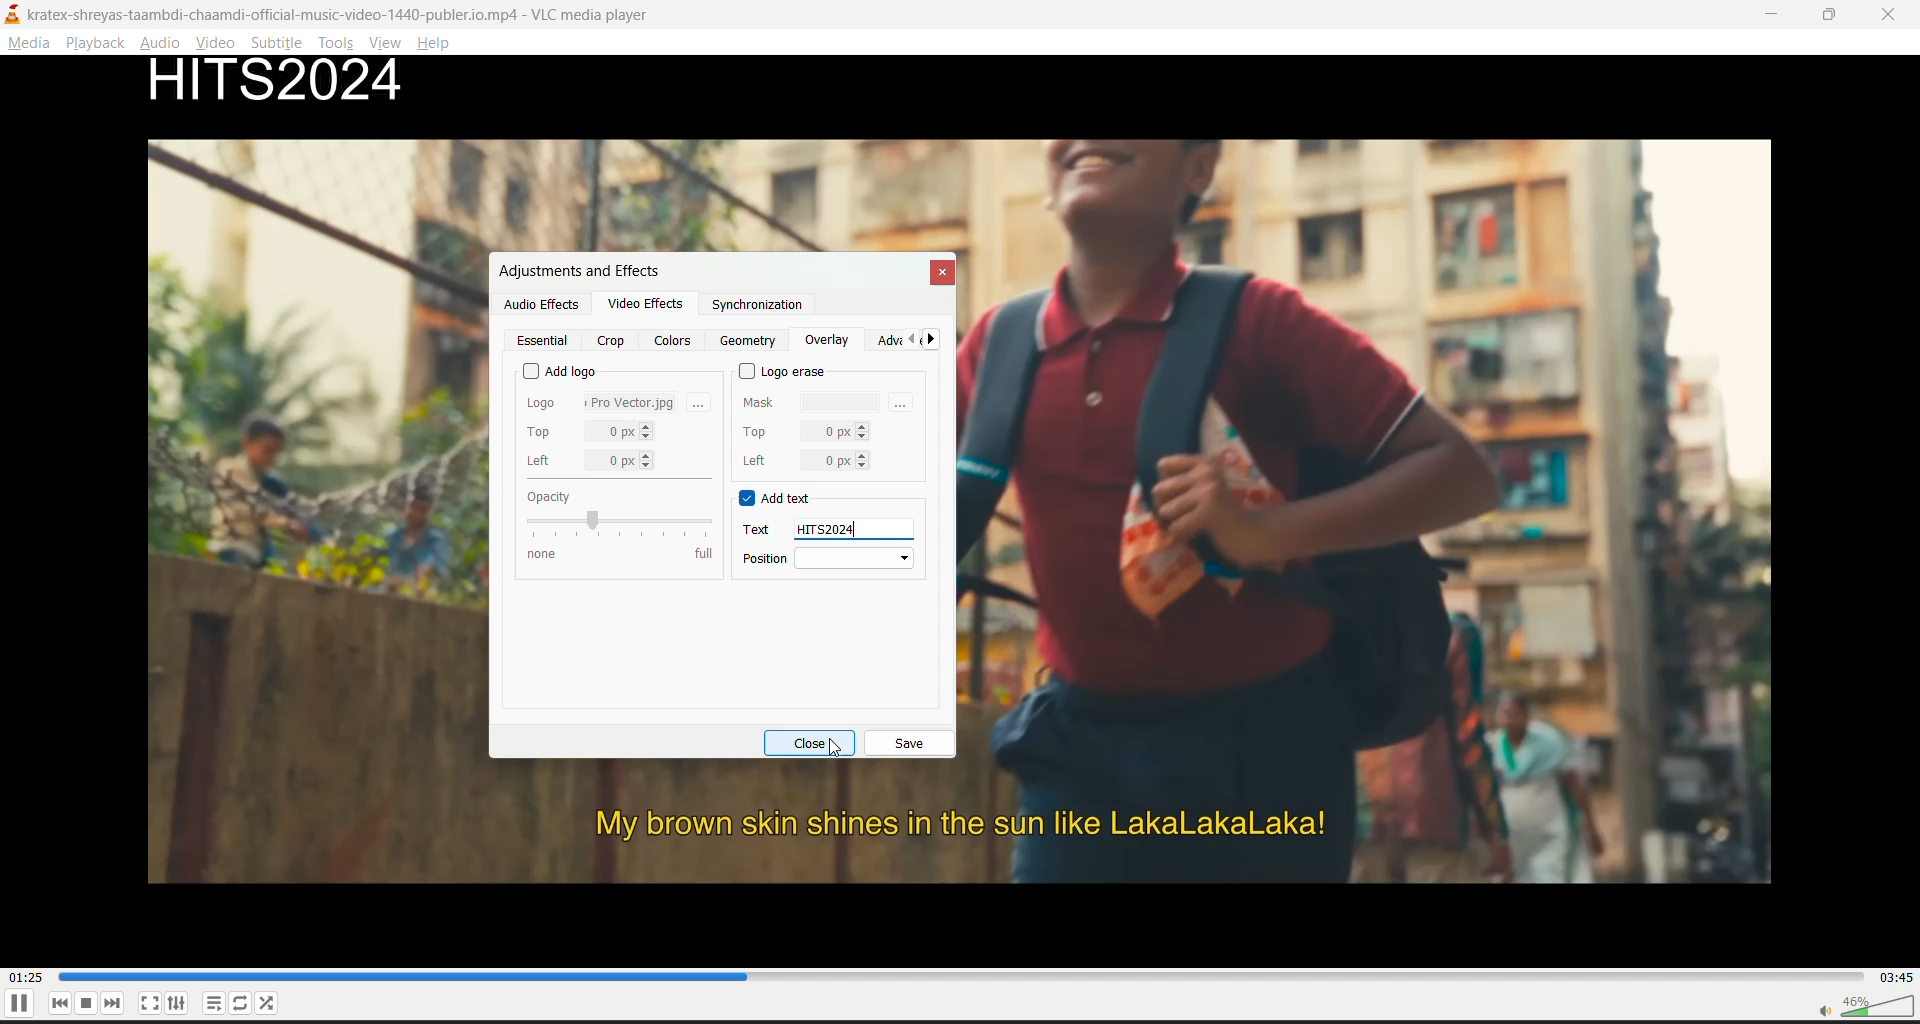  I want to click on logo, so click(602, 400).